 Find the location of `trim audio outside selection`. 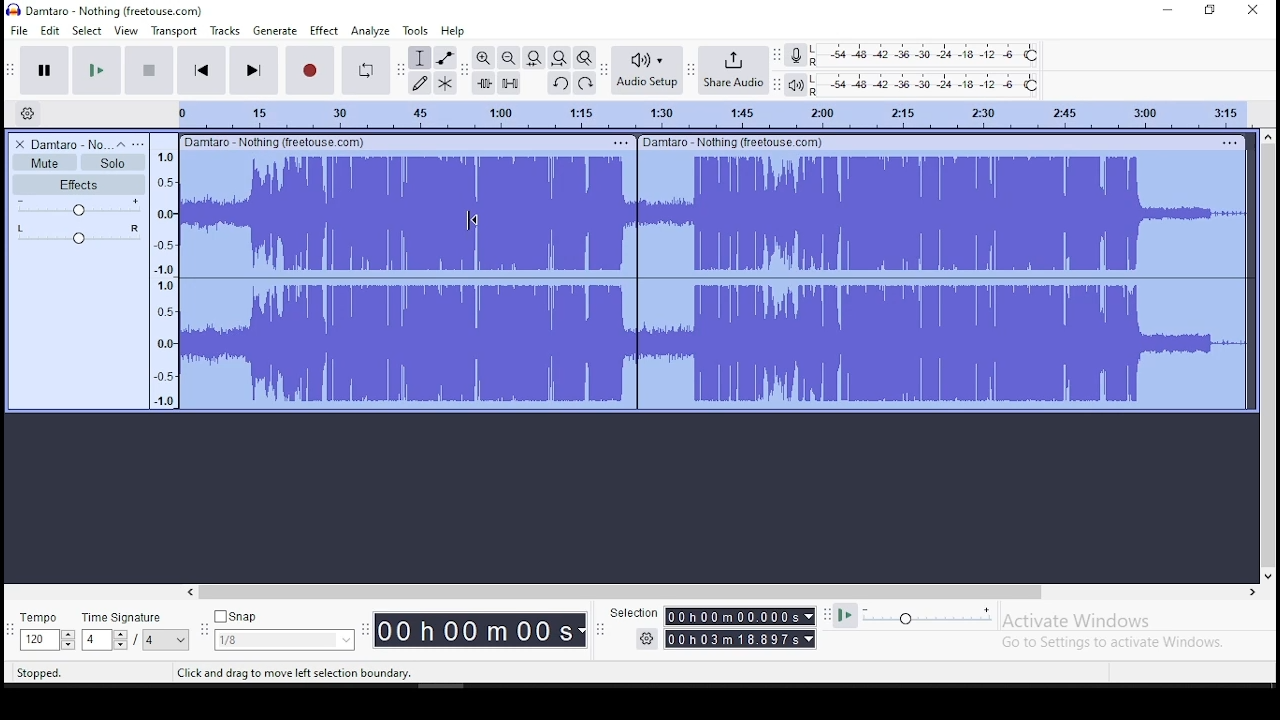

trim audio outside selection is located at coordinates (484, 83).